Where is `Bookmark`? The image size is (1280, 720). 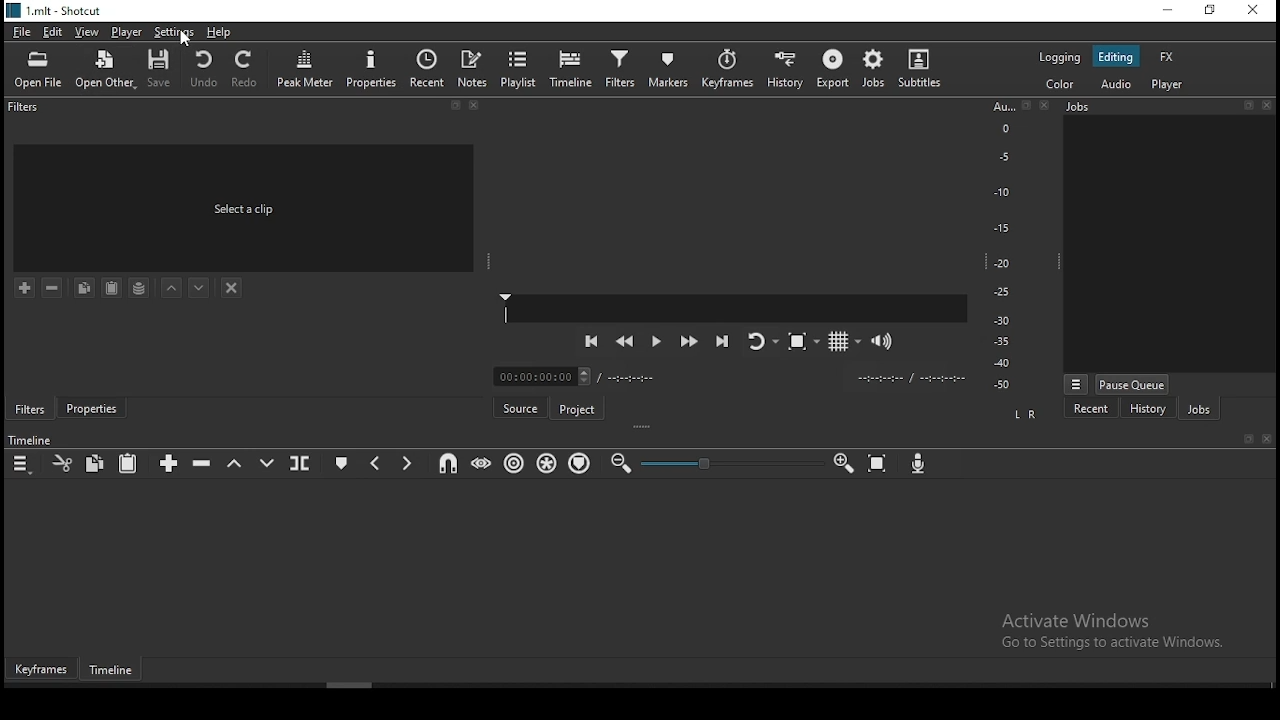
Bookmark is located at coordinates (1248, 439).